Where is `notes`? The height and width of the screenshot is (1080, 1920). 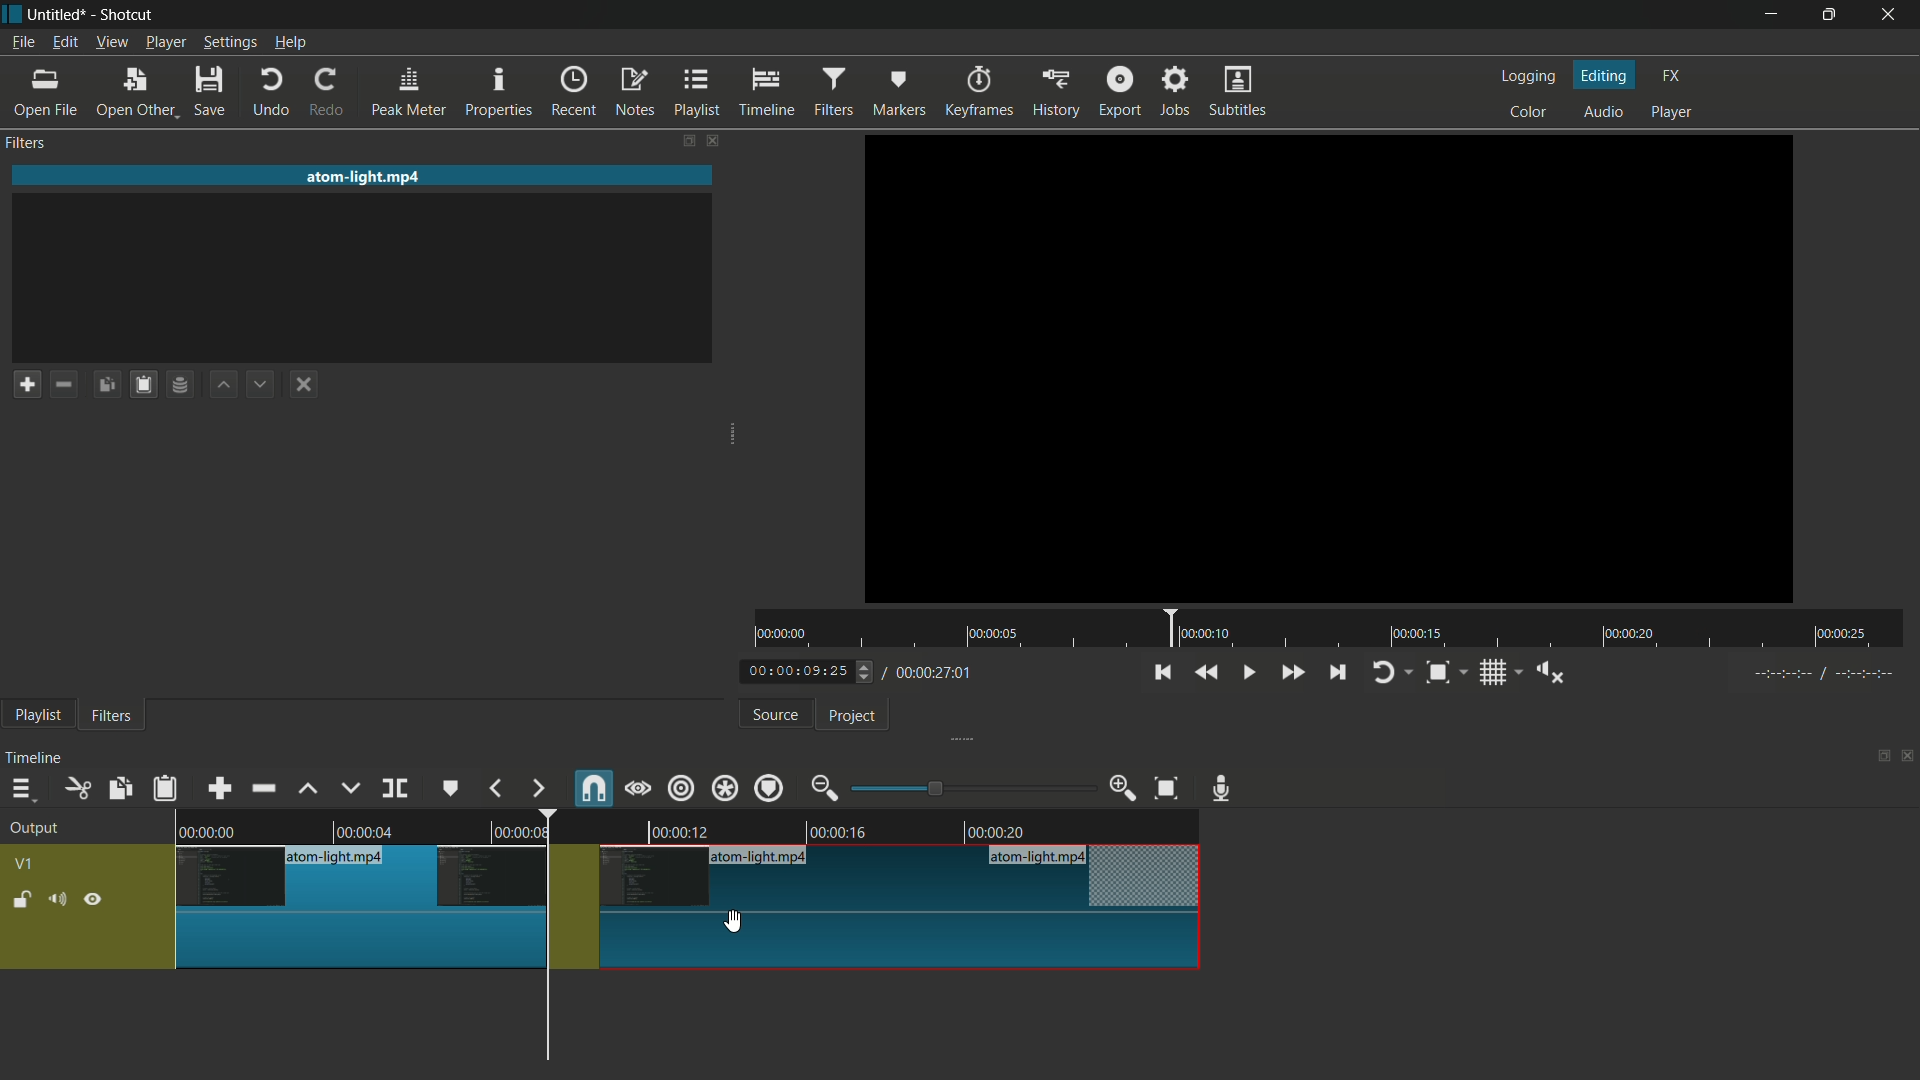 notes is located at coordinates (634, 93).